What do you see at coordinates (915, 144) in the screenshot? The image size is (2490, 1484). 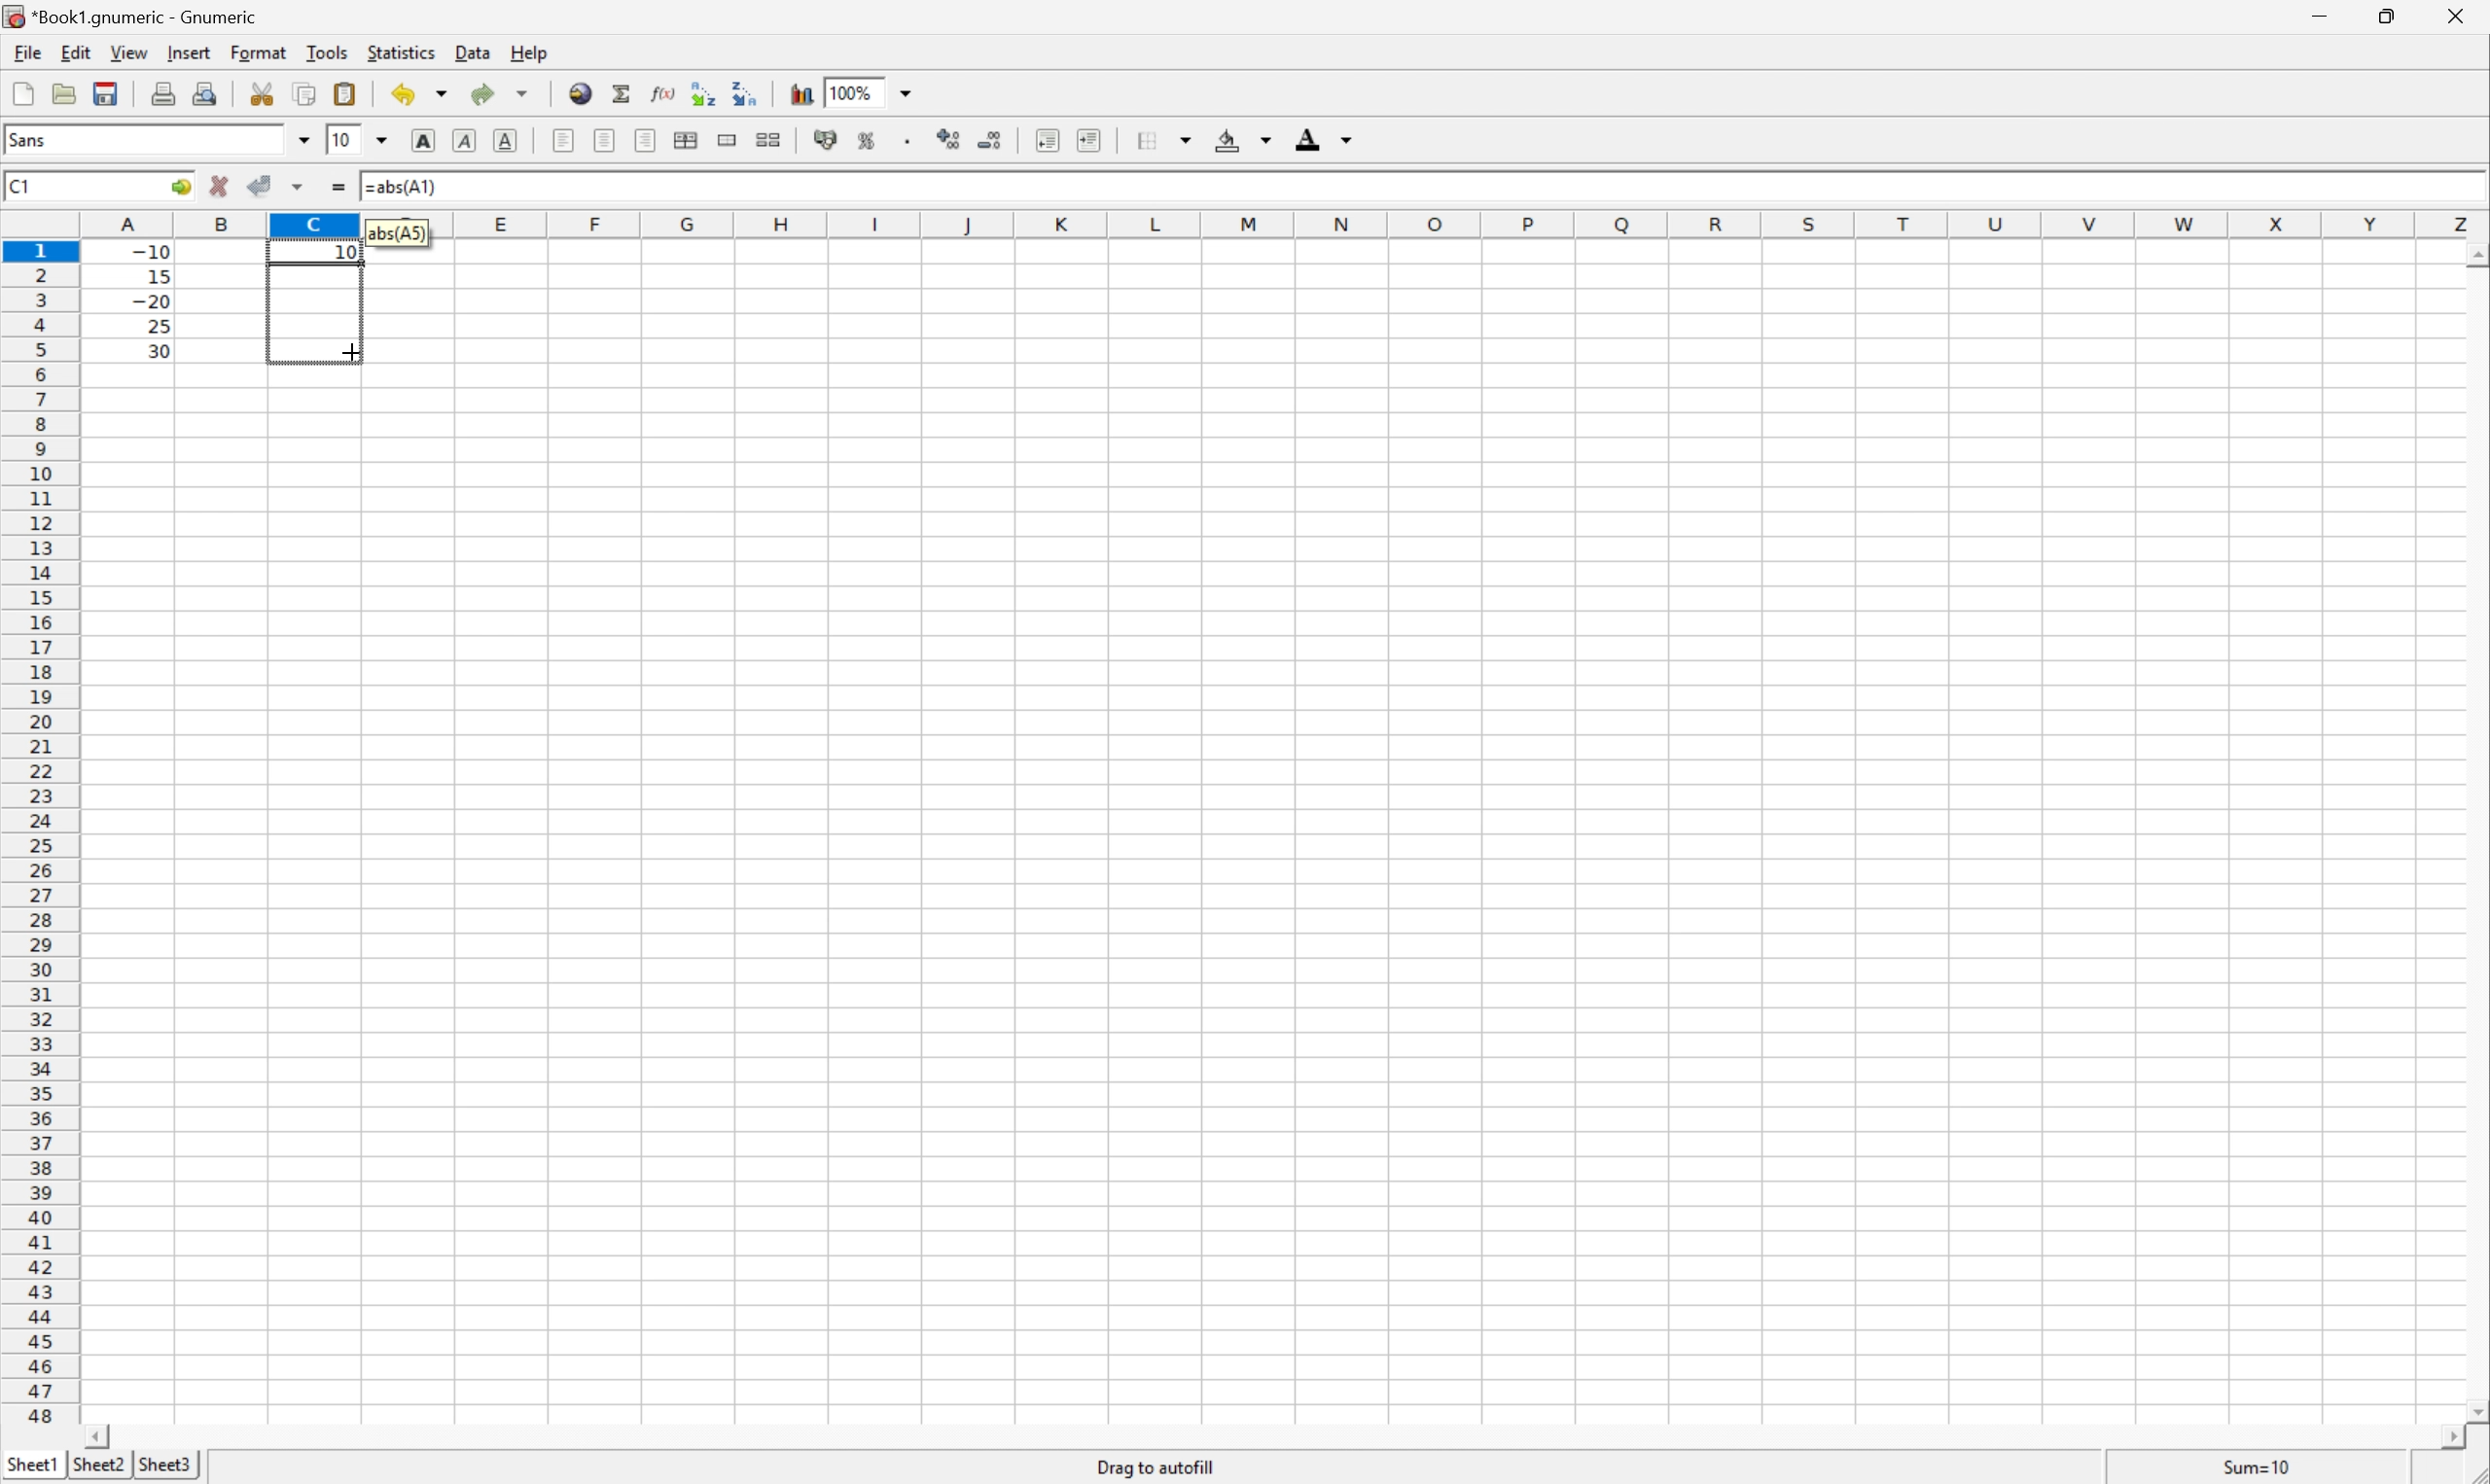 I see `Set the format of the selected cells to include a thousands separator` at bounding box center [915, 144].